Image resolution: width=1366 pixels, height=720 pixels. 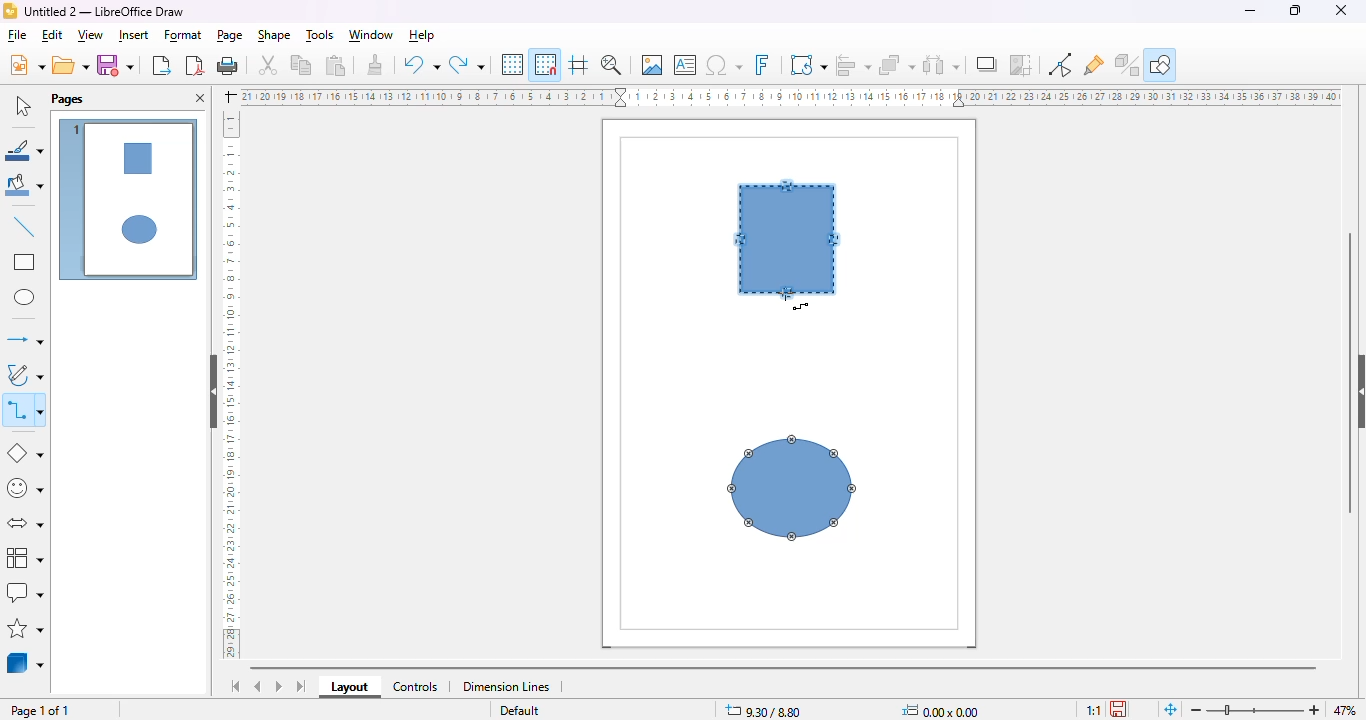 I want to click on print, so click(x=227, y=65).